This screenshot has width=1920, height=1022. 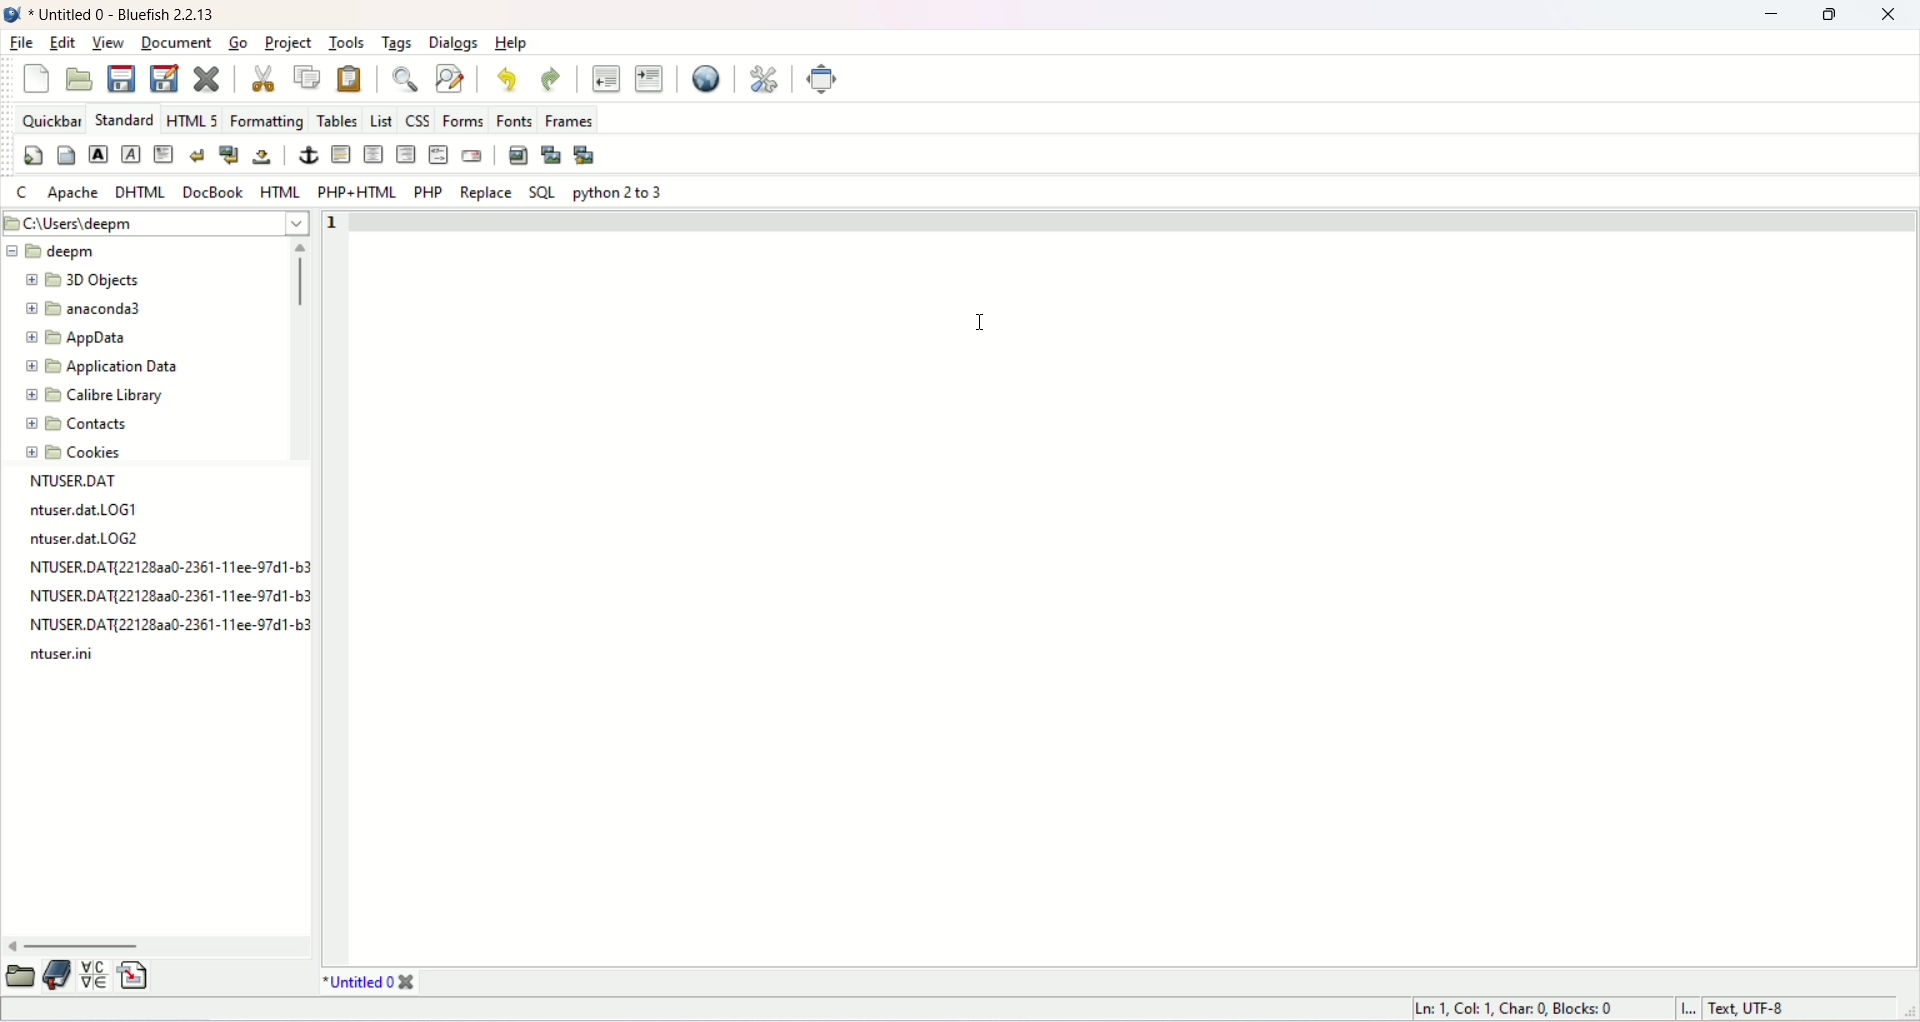 I want to click on documentation, so click(x=56, y=979).